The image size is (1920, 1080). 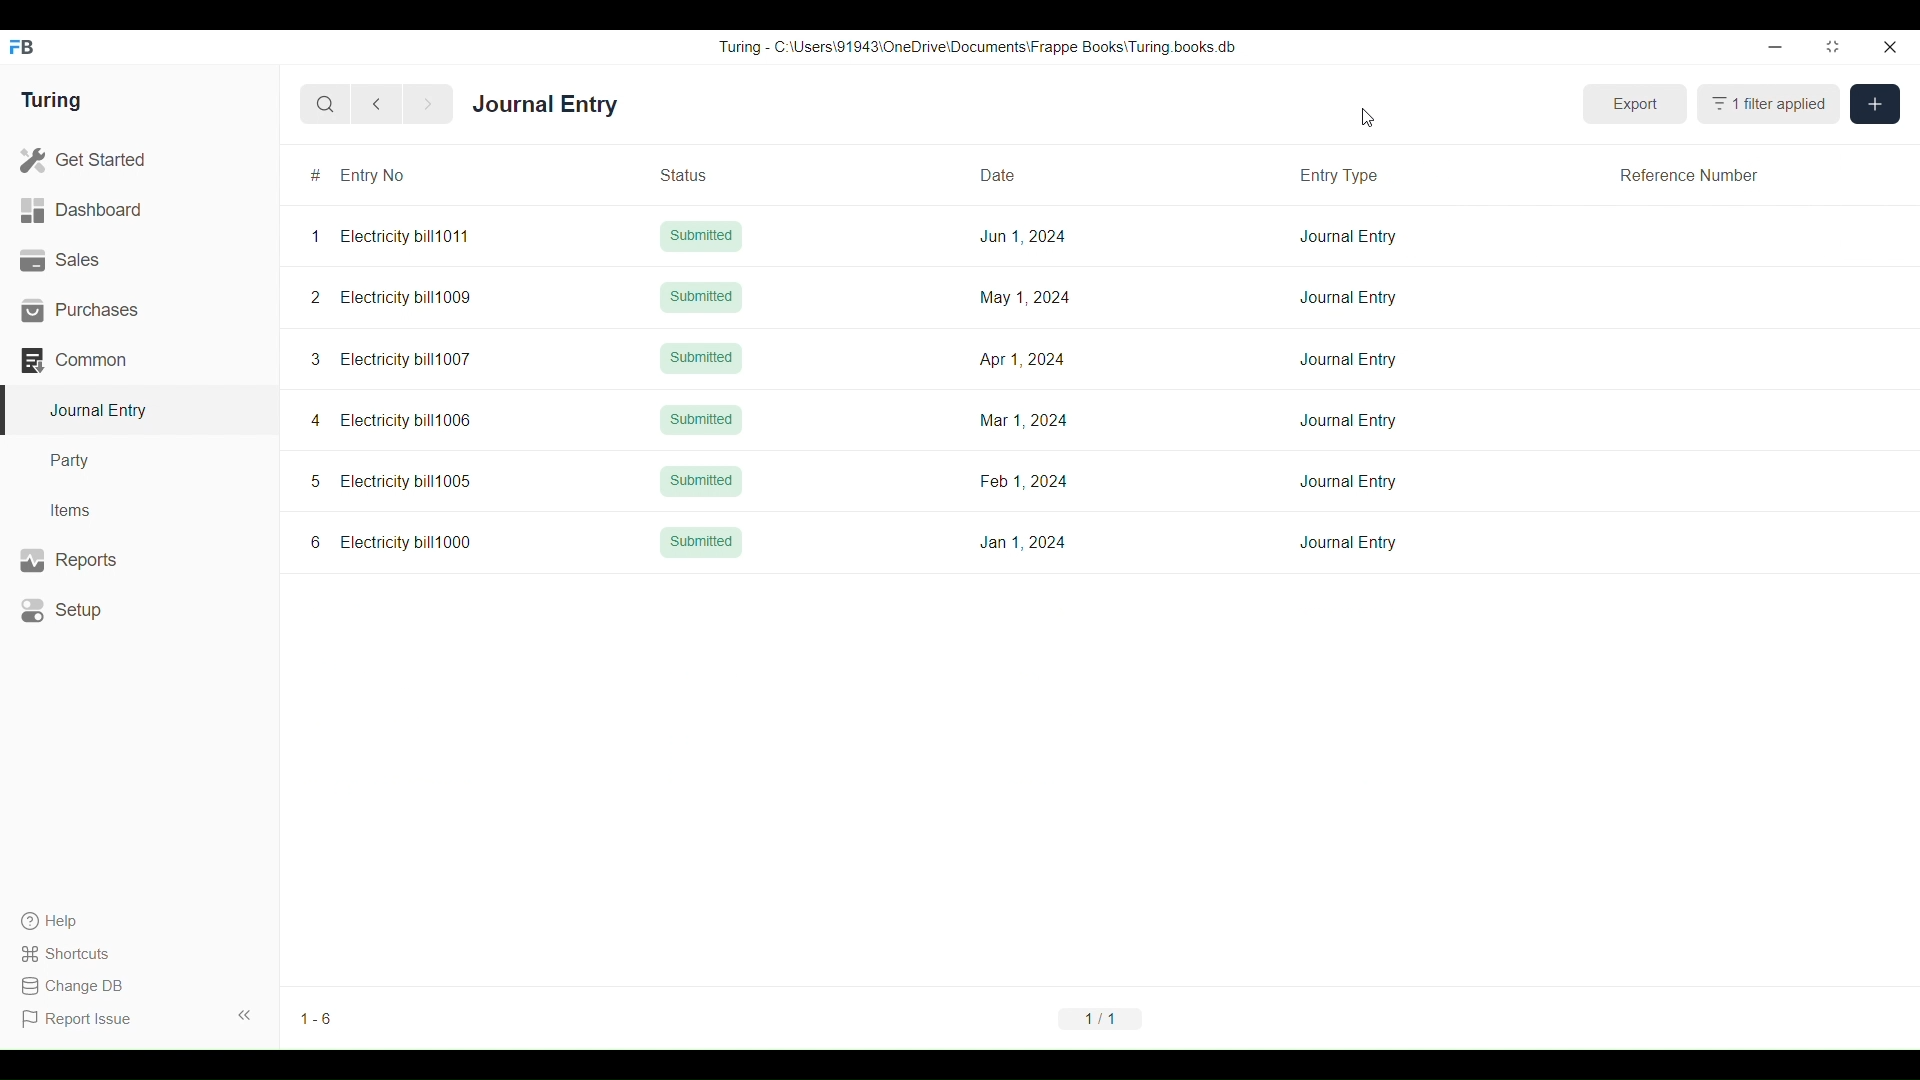 I want to click on Journal Entry, so click(x=1348, y=236).